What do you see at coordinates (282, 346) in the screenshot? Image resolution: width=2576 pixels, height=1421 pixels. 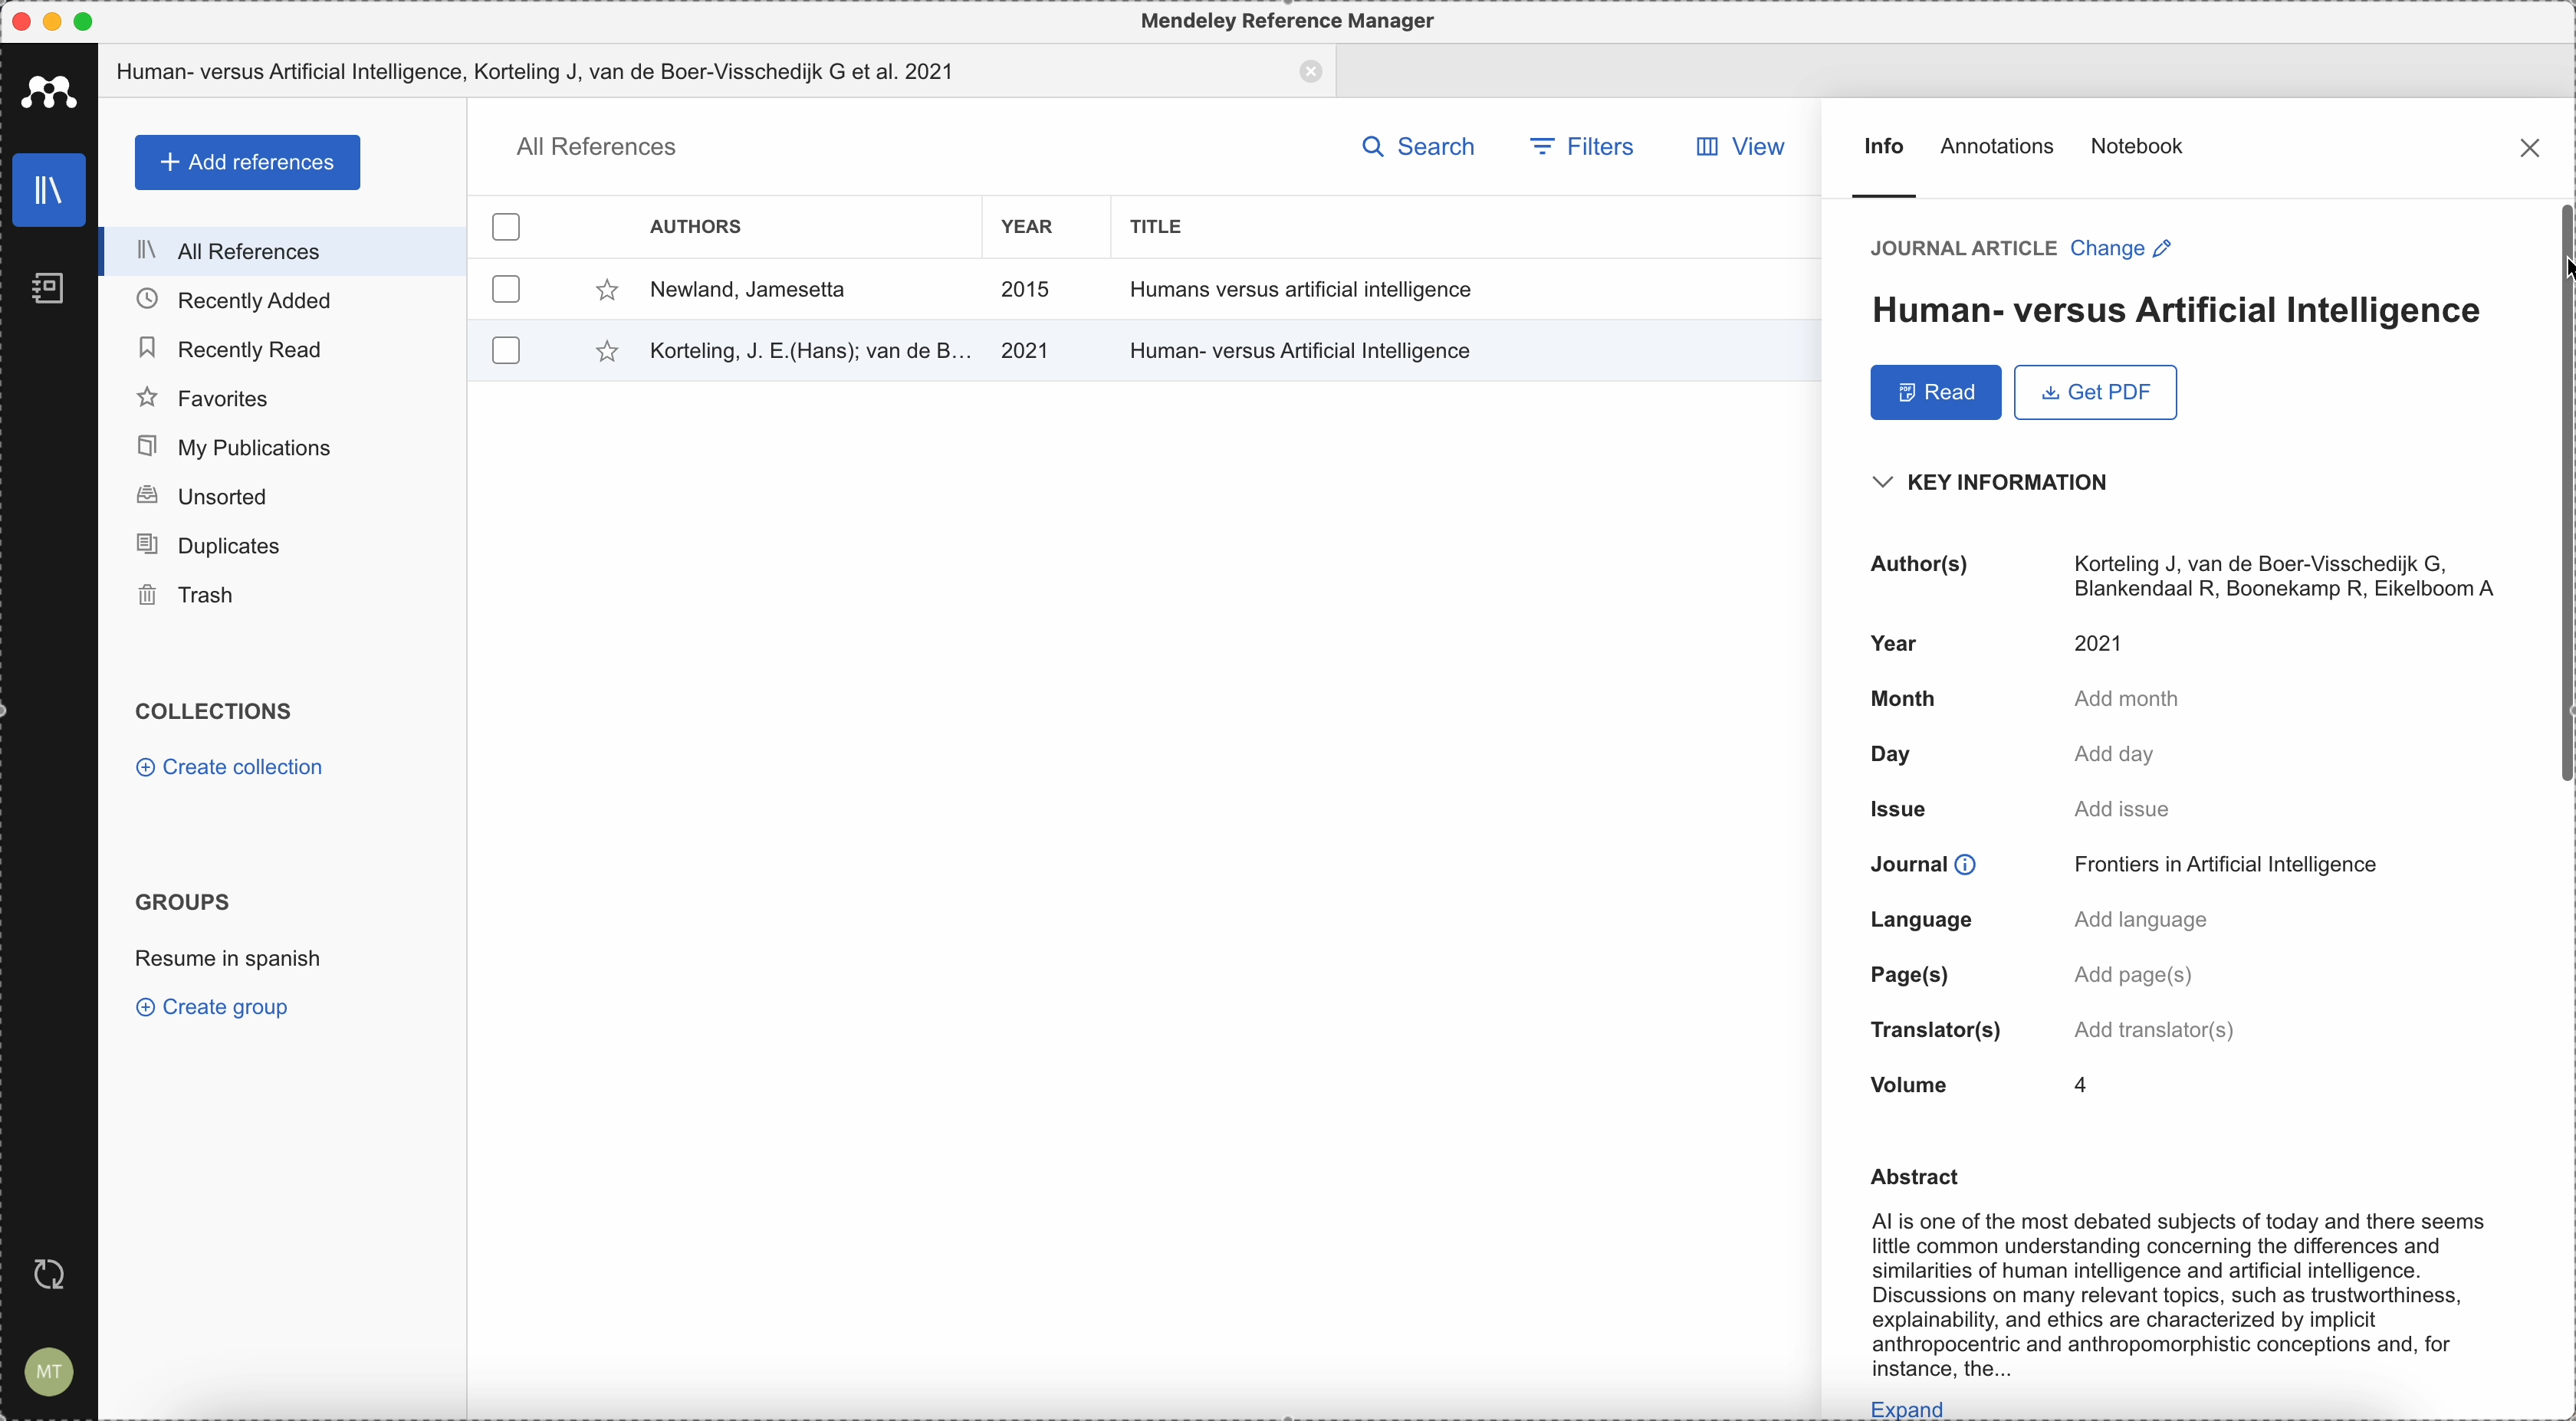 I see `recently read` at bounding box center [282, 346].